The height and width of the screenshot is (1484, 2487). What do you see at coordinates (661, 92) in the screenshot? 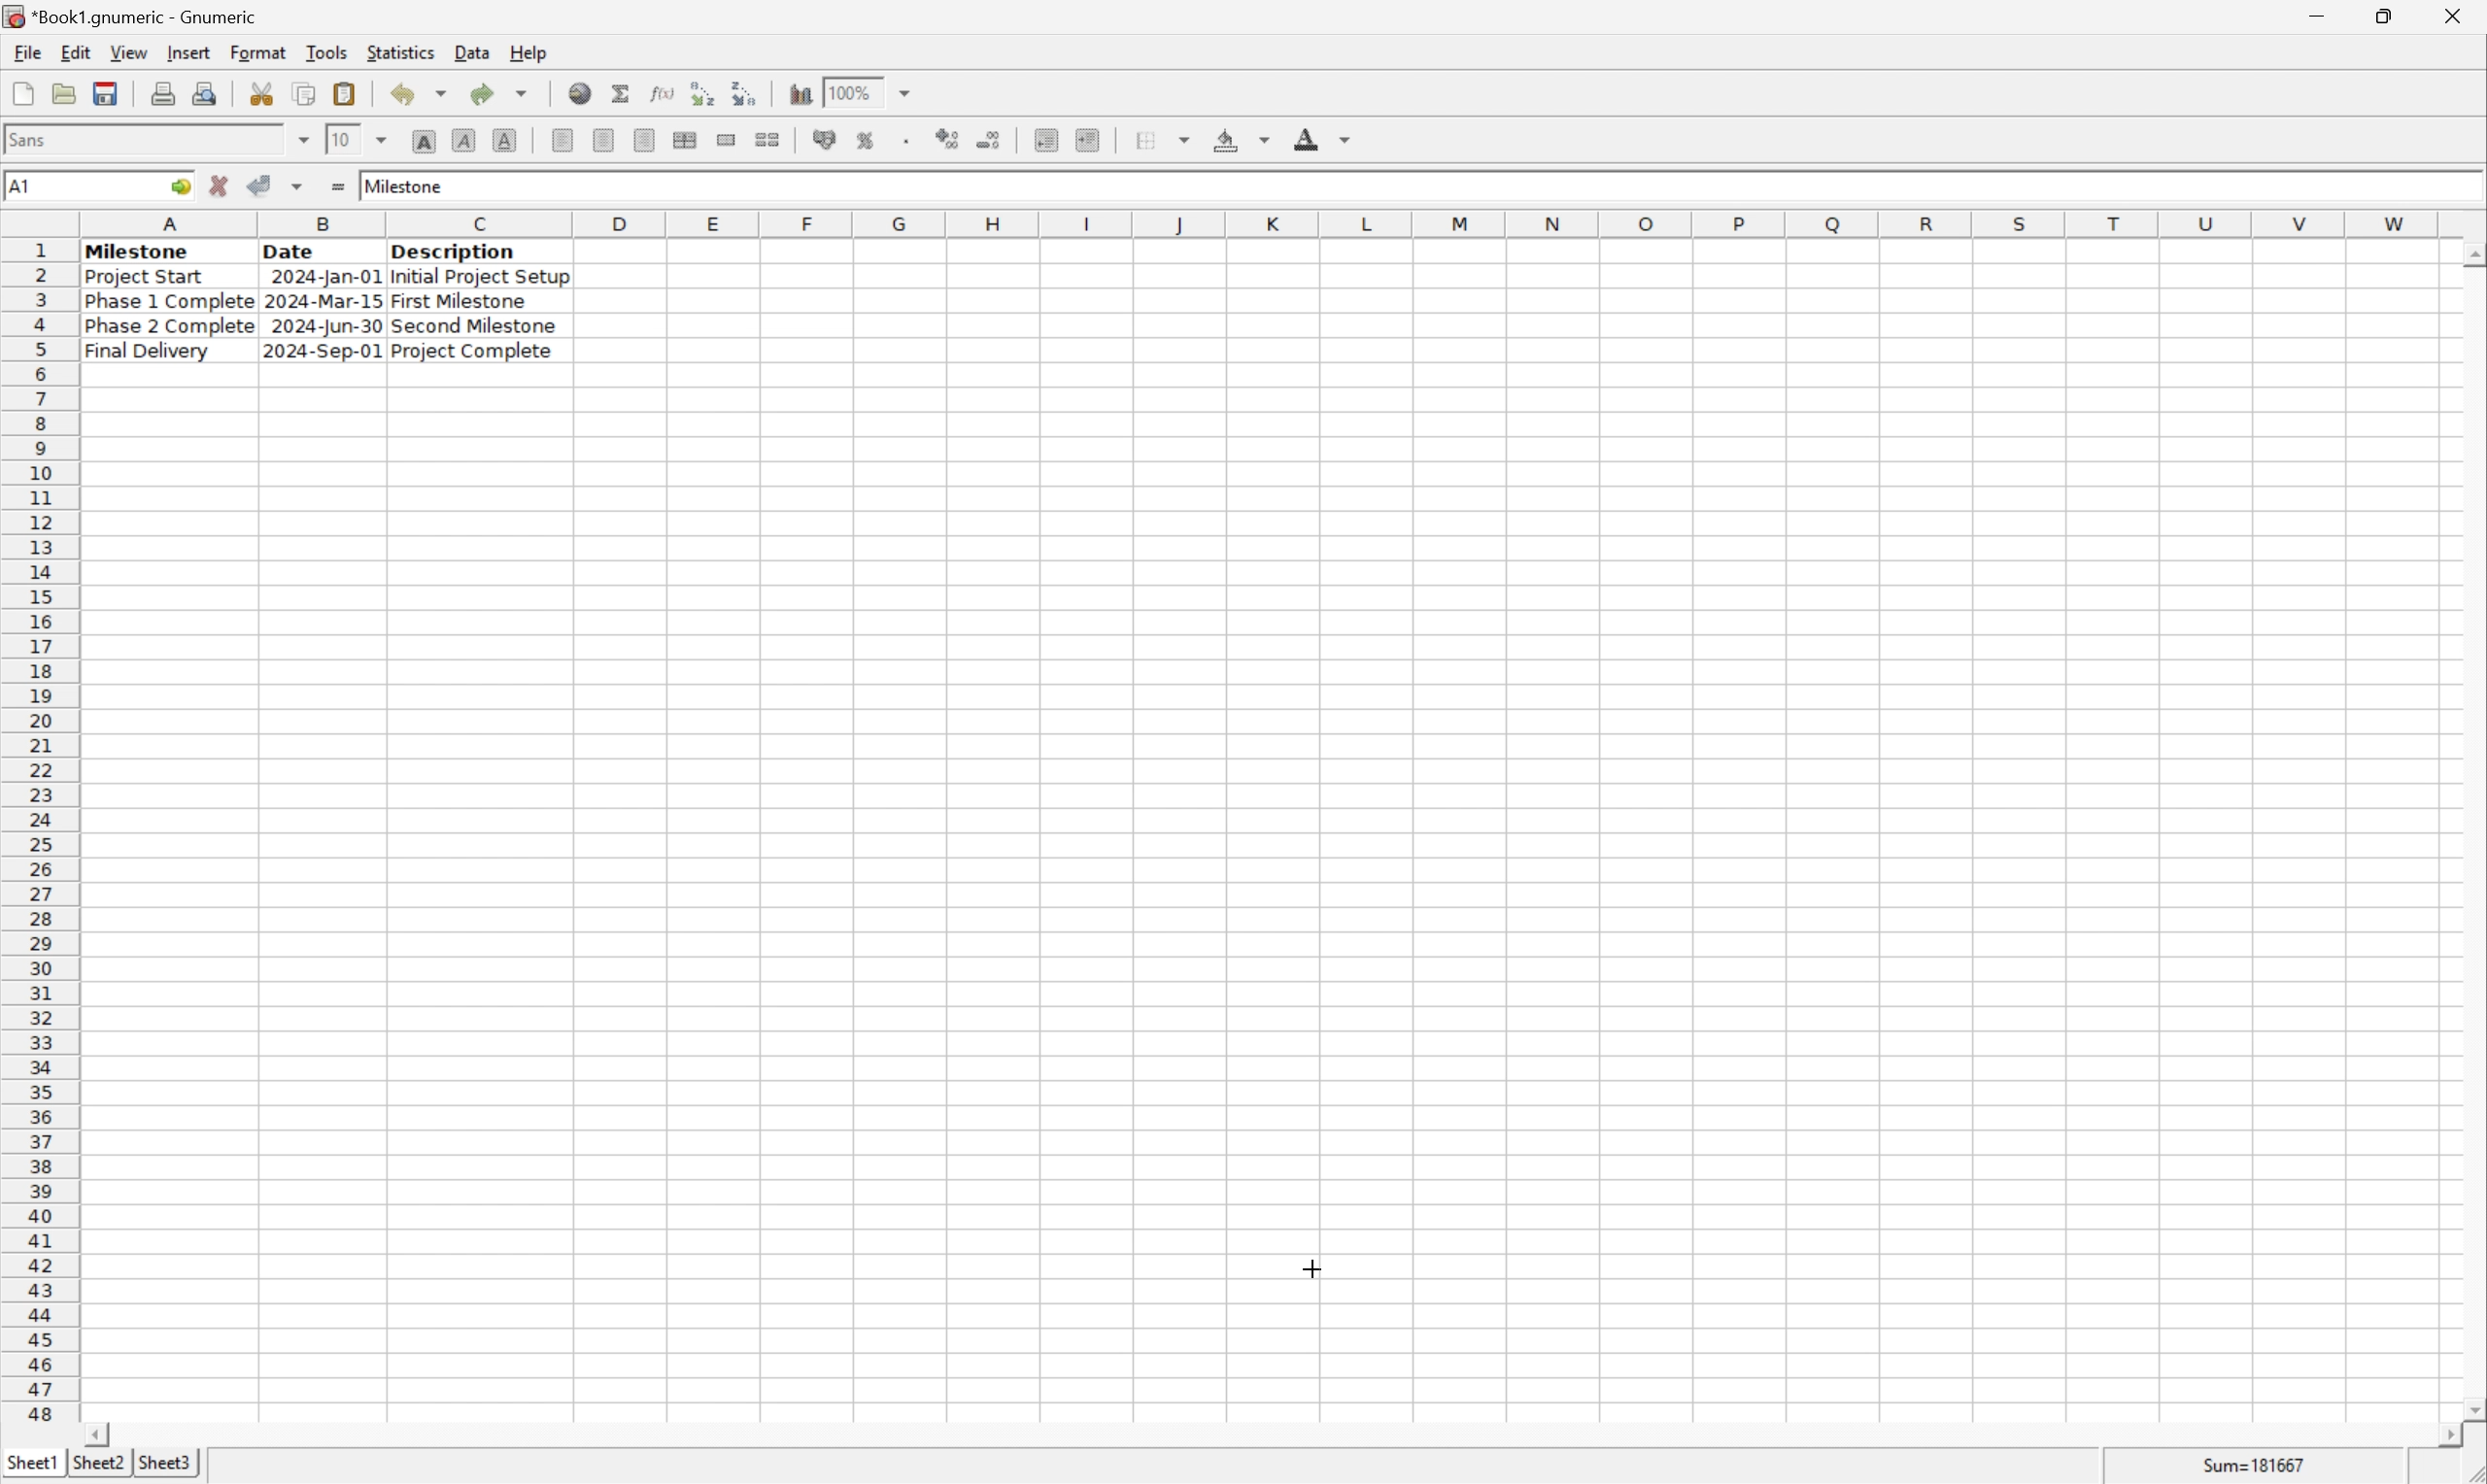
I see `edit function in current cell` at bounding box center [661, 92].